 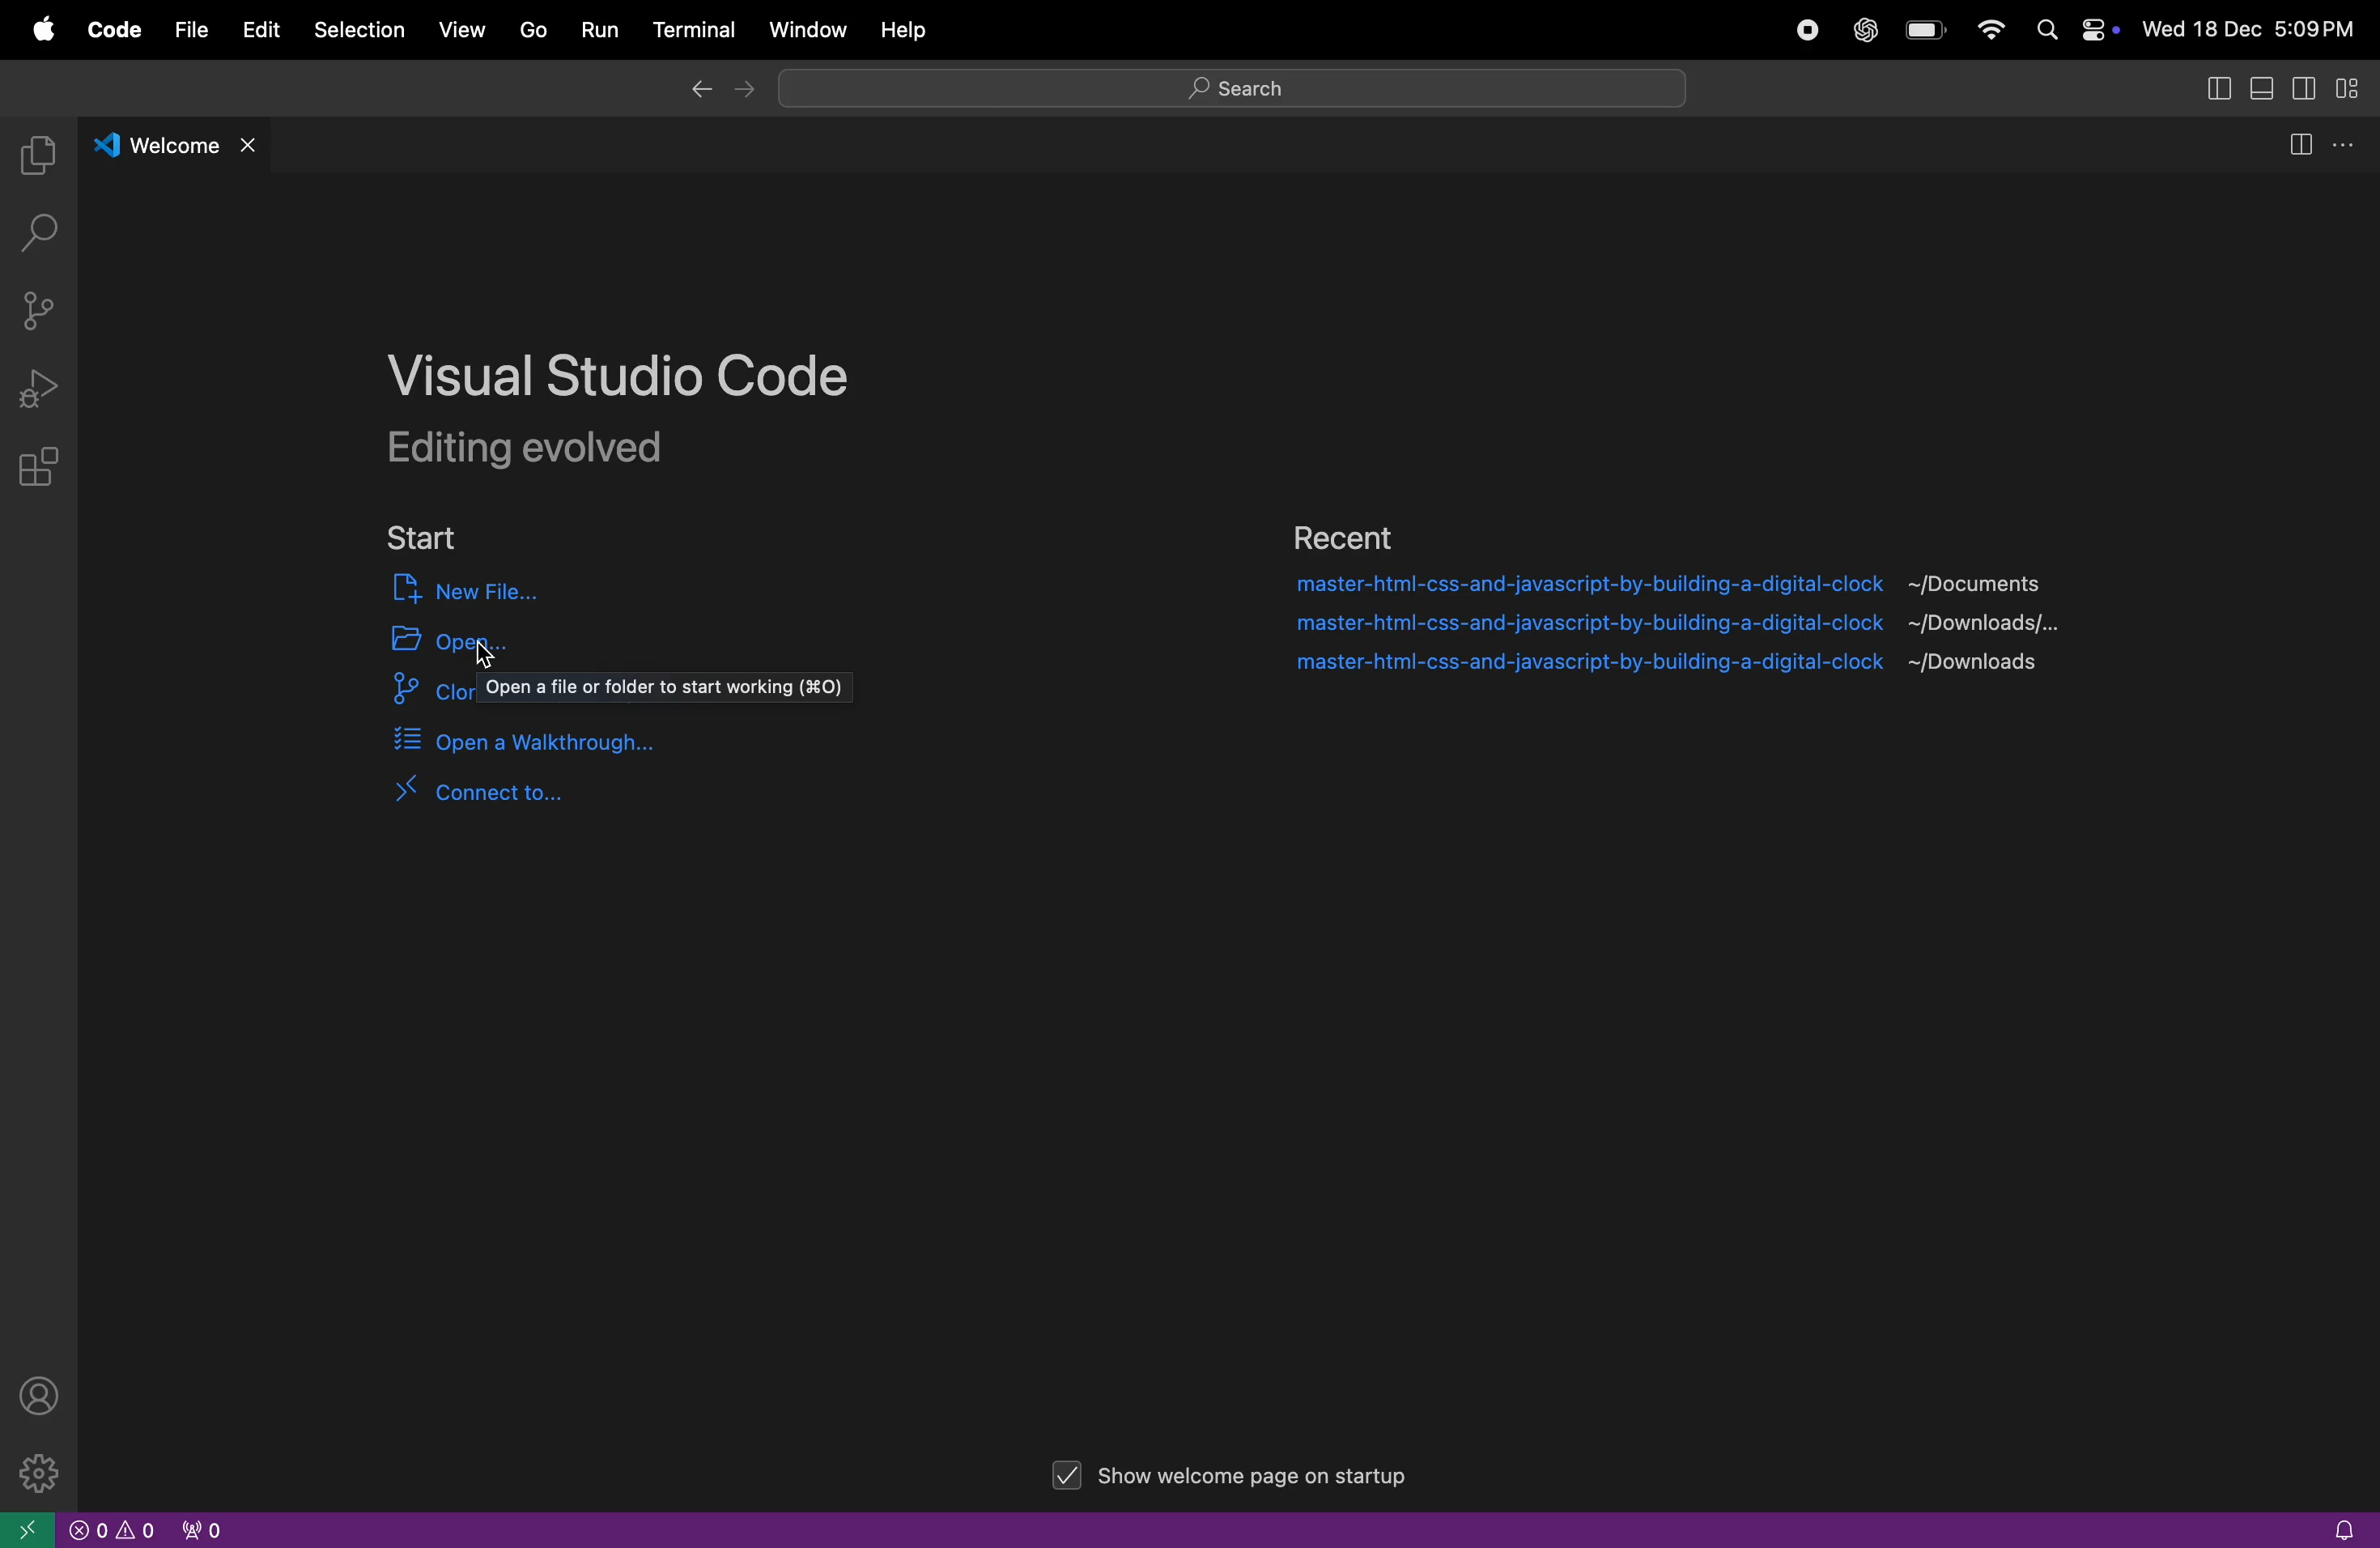 What do you see at coordinates (442, 641) in the screenshot?
I see `open input elements` at bounding box center [442, 641].